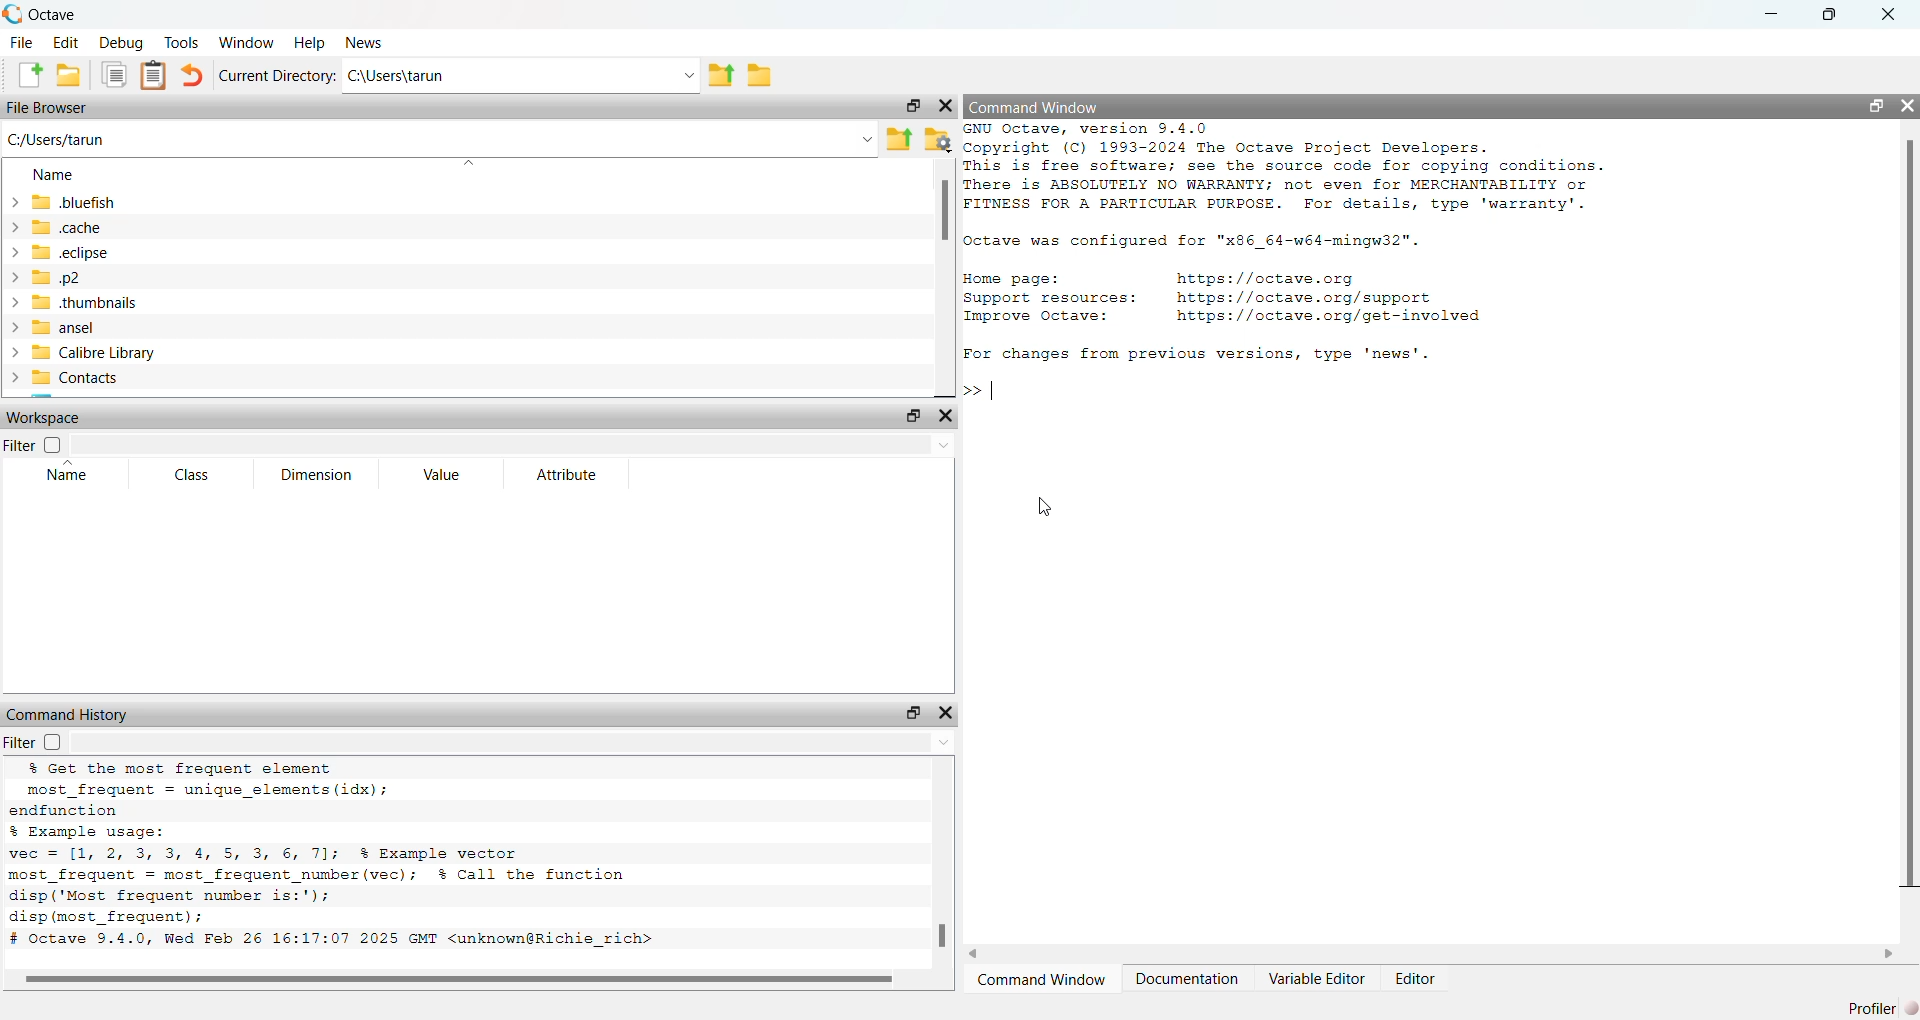 This screenshot has height=1020, width=1920. I want to click on New script, so click(25, 74).